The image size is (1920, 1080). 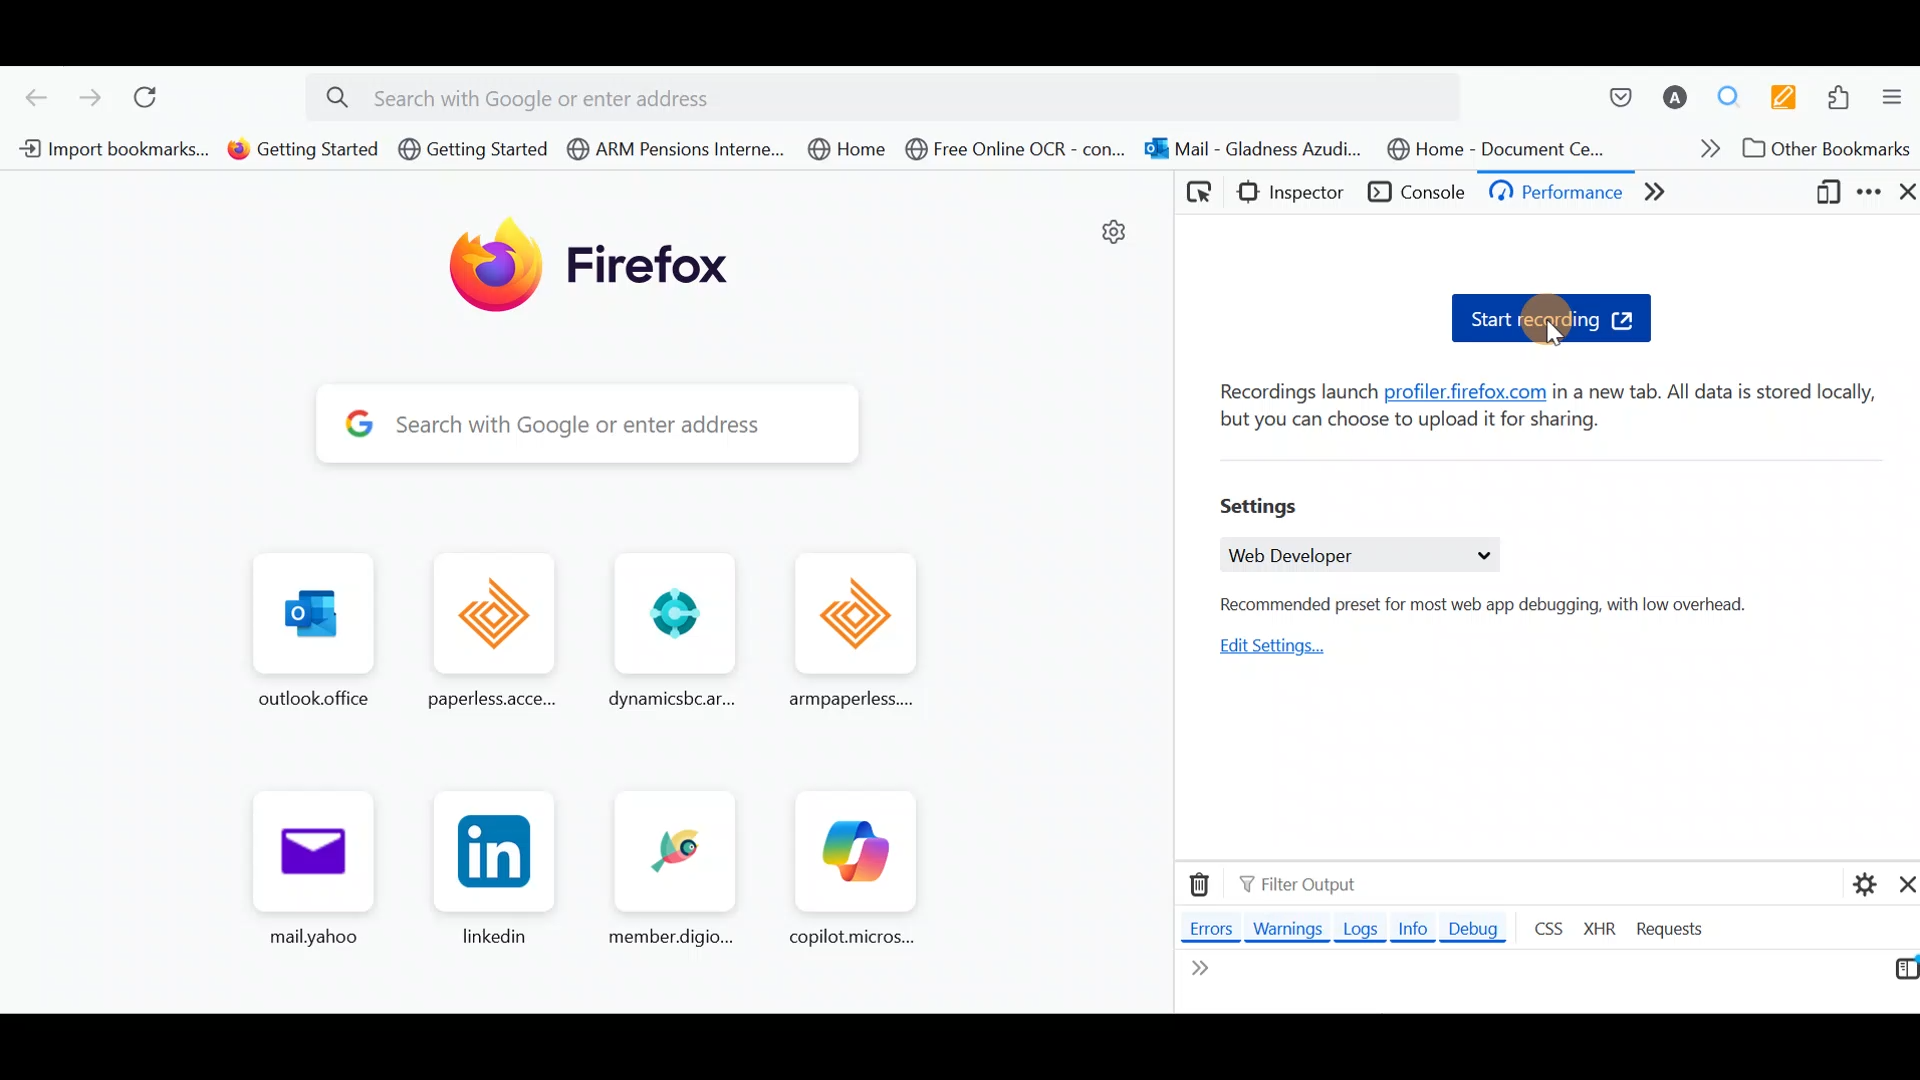 I want to click on Search bar, so click(x=893, y=94).